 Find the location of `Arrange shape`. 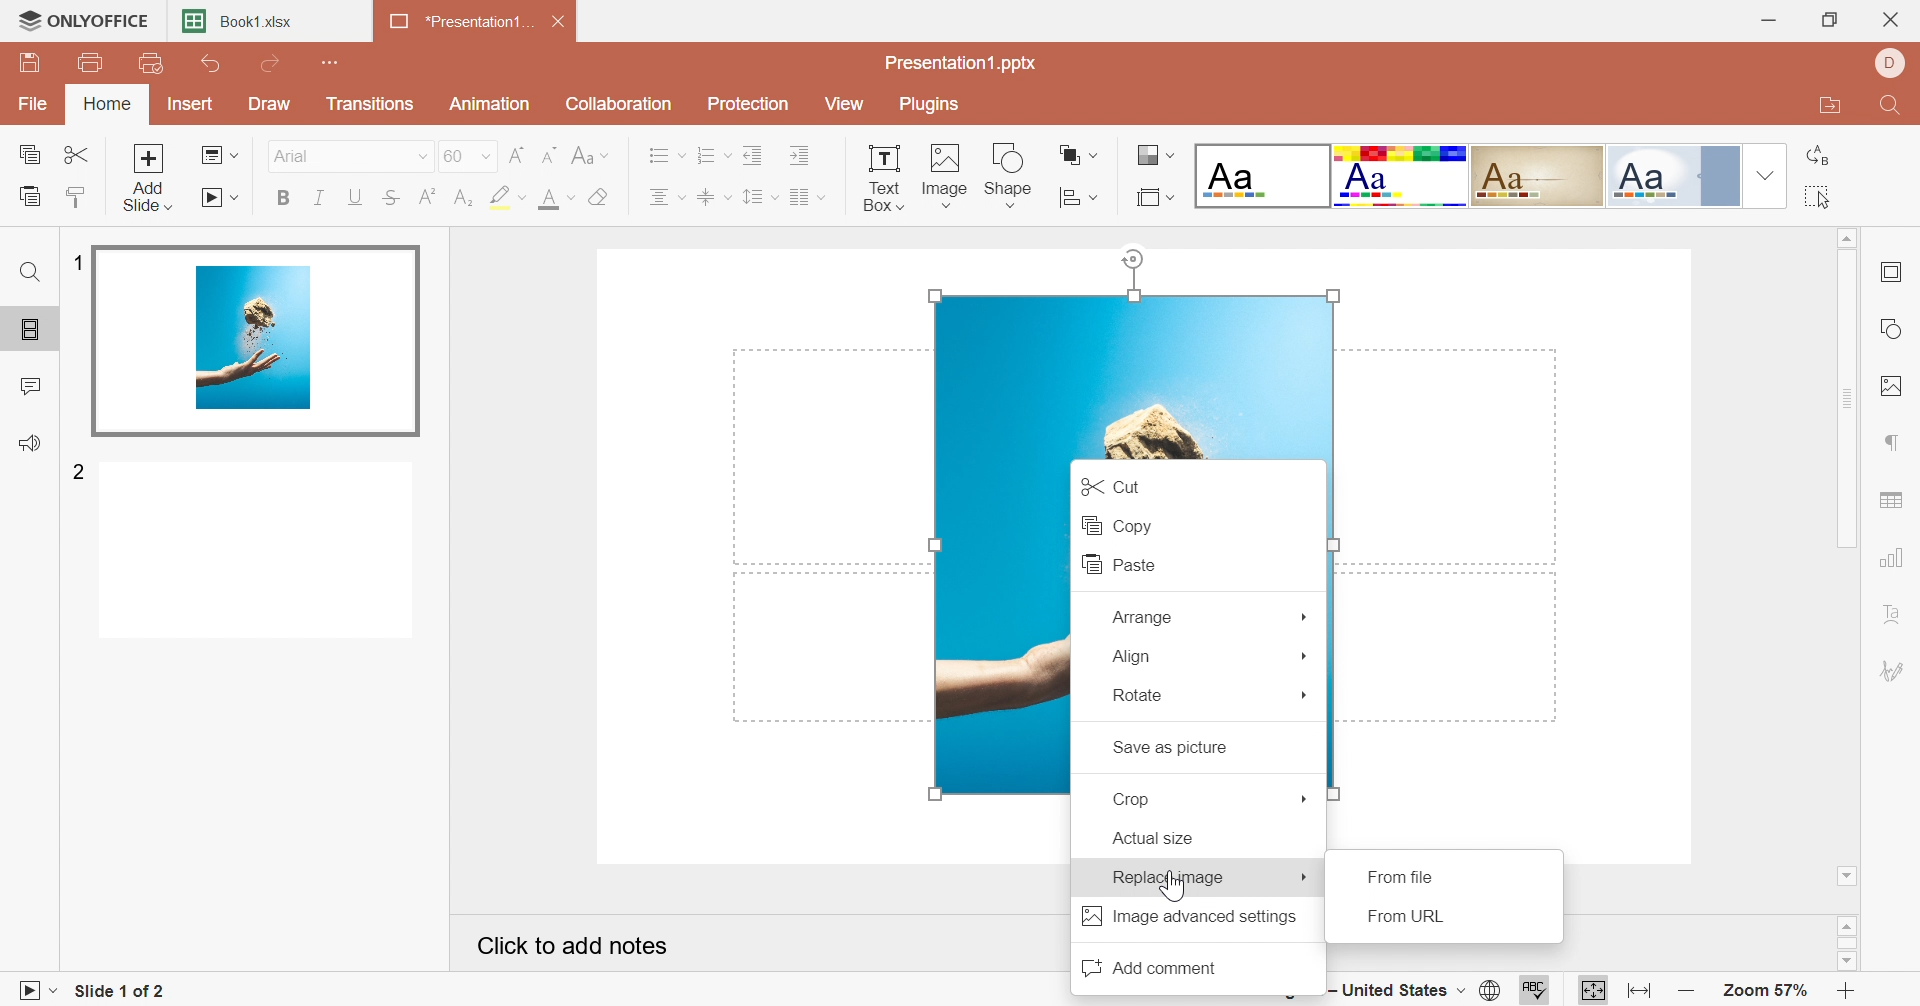

Arrange shape is located at coordinates (1080, 193).